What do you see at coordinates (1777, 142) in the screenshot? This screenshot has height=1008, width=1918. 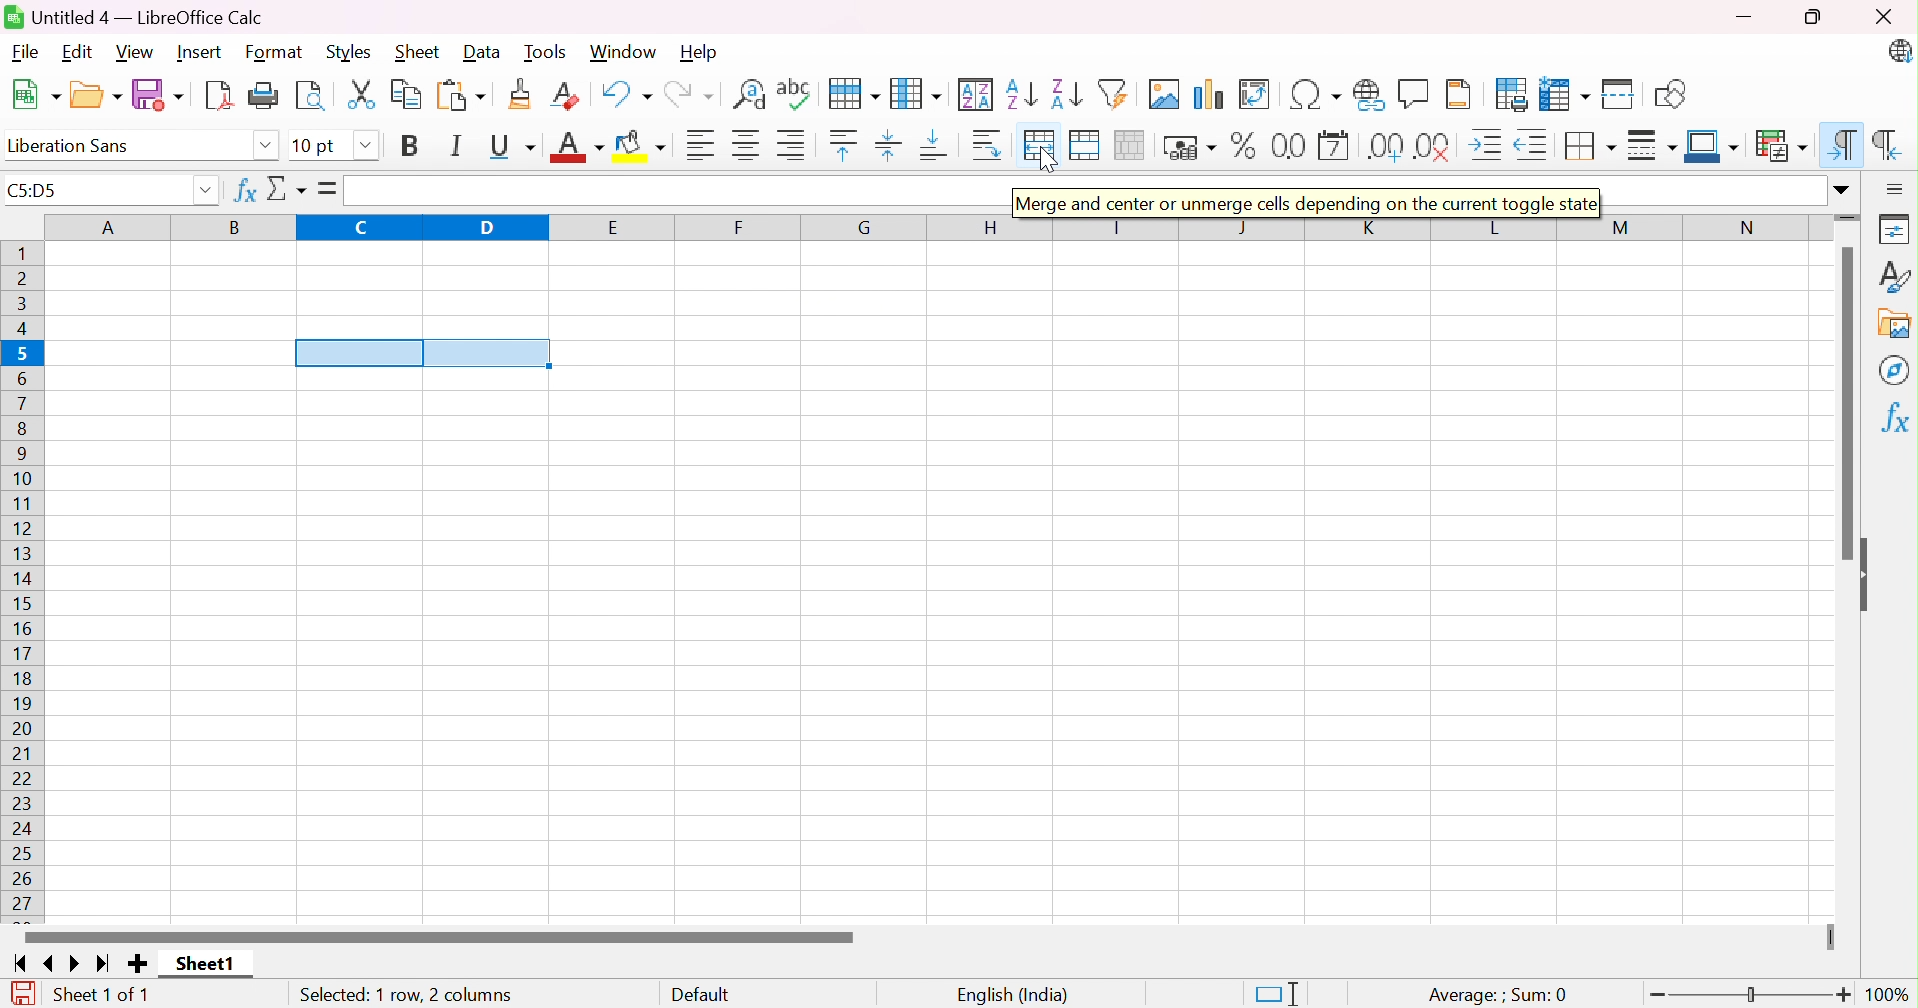 I see `Conditional` at bounding box center [1777, 142].